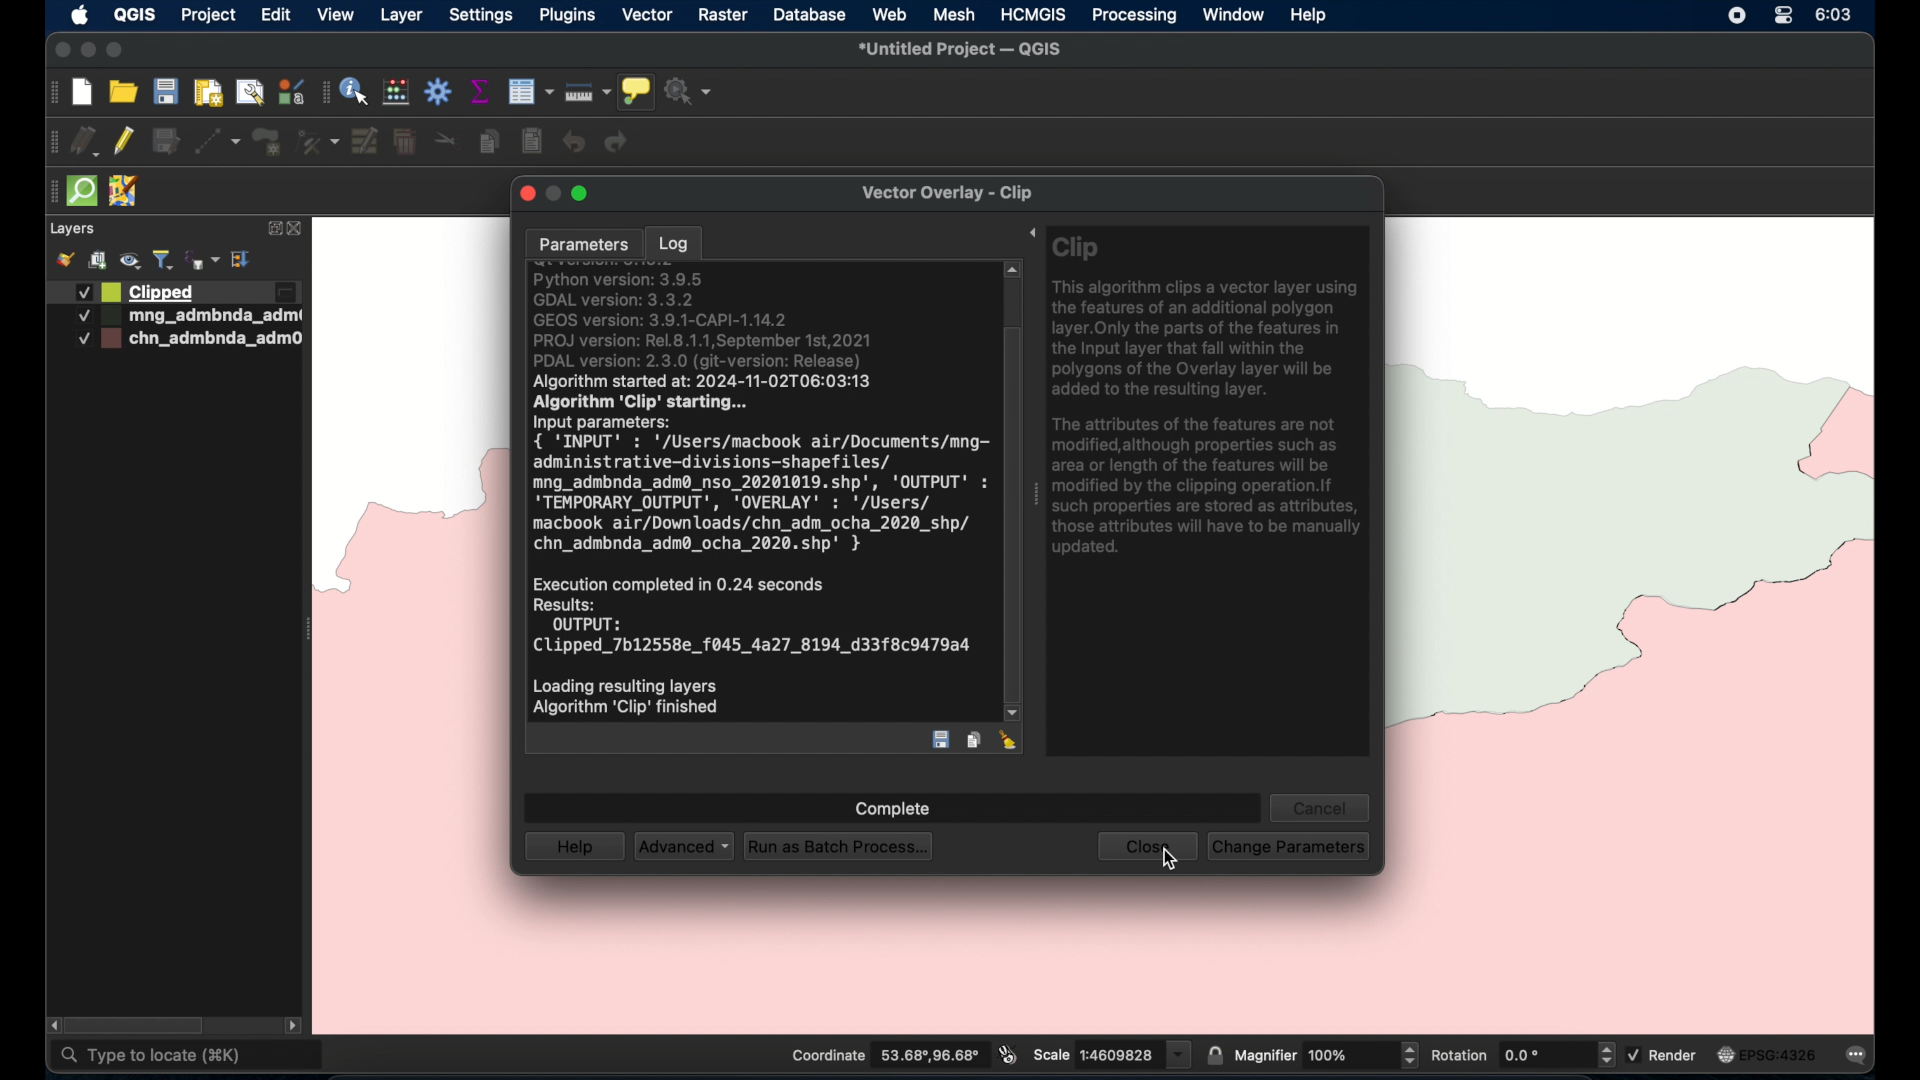 The width and height of the screenshot is (1920, 1080). I want to click on  mng_admbnda admo , so click(184, 316).